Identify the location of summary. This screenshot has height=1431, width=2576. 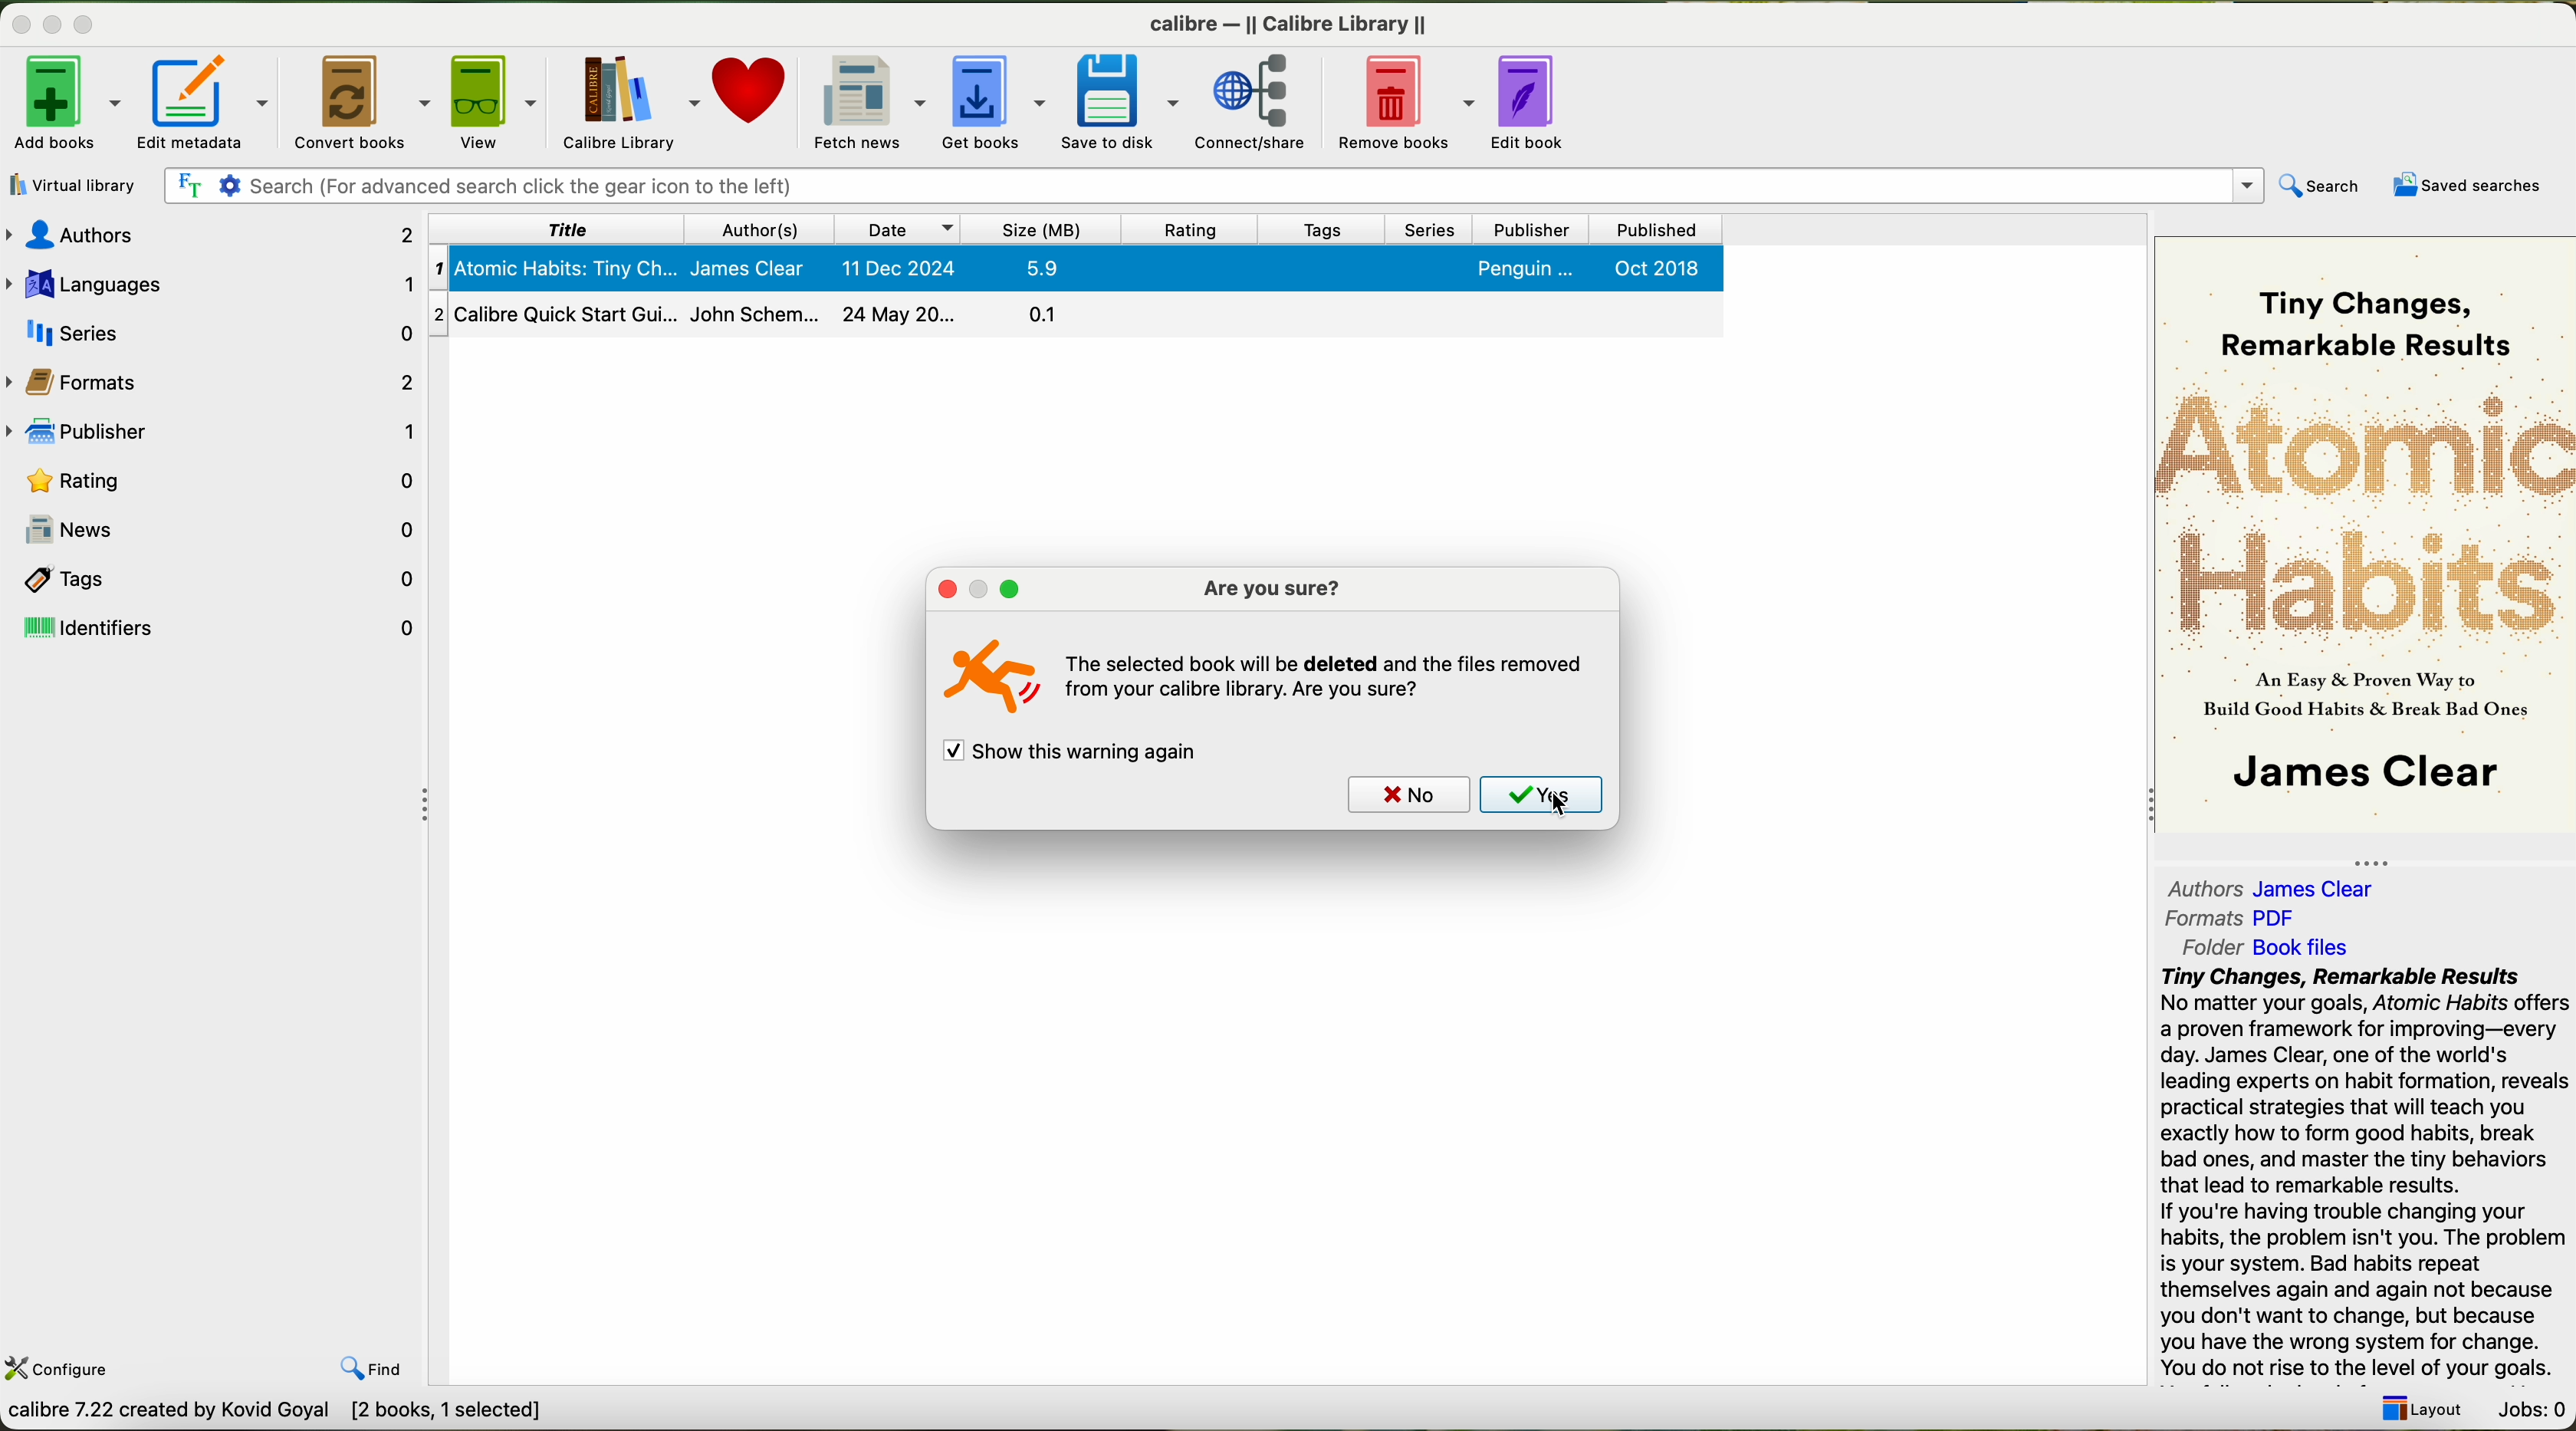
(2365, 1175).